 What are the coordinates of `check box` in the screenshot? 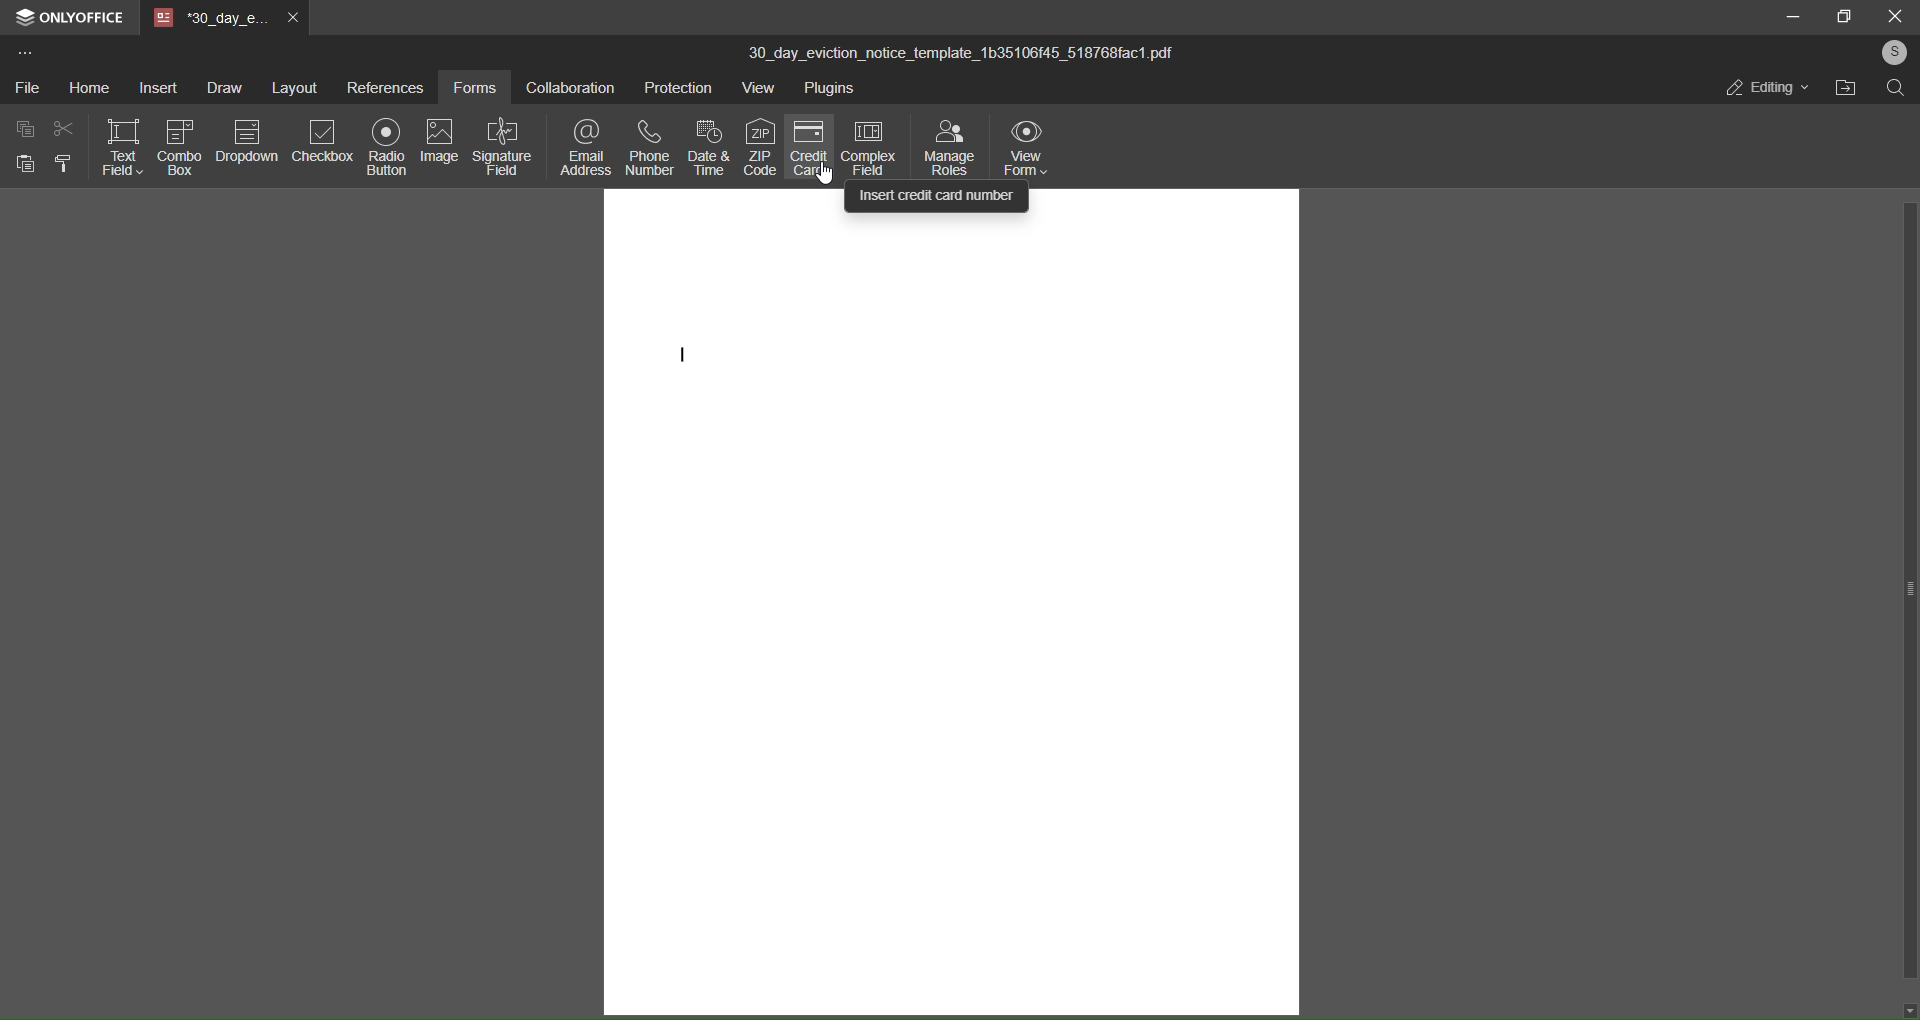 It's located at (178, 146).